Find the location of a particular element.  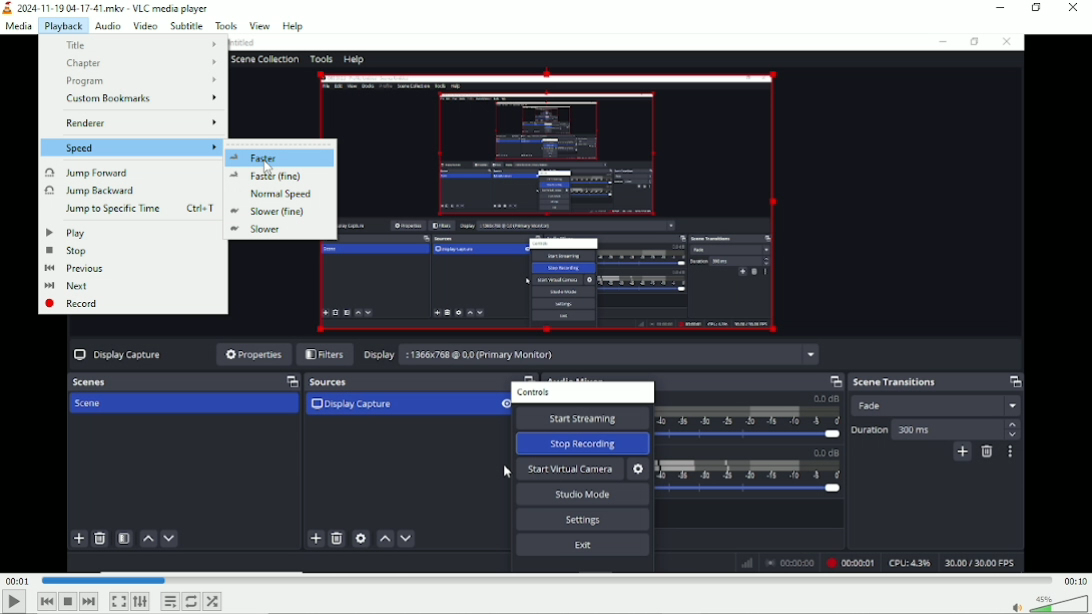

slower (fine) is located at coordinates (279, 212).